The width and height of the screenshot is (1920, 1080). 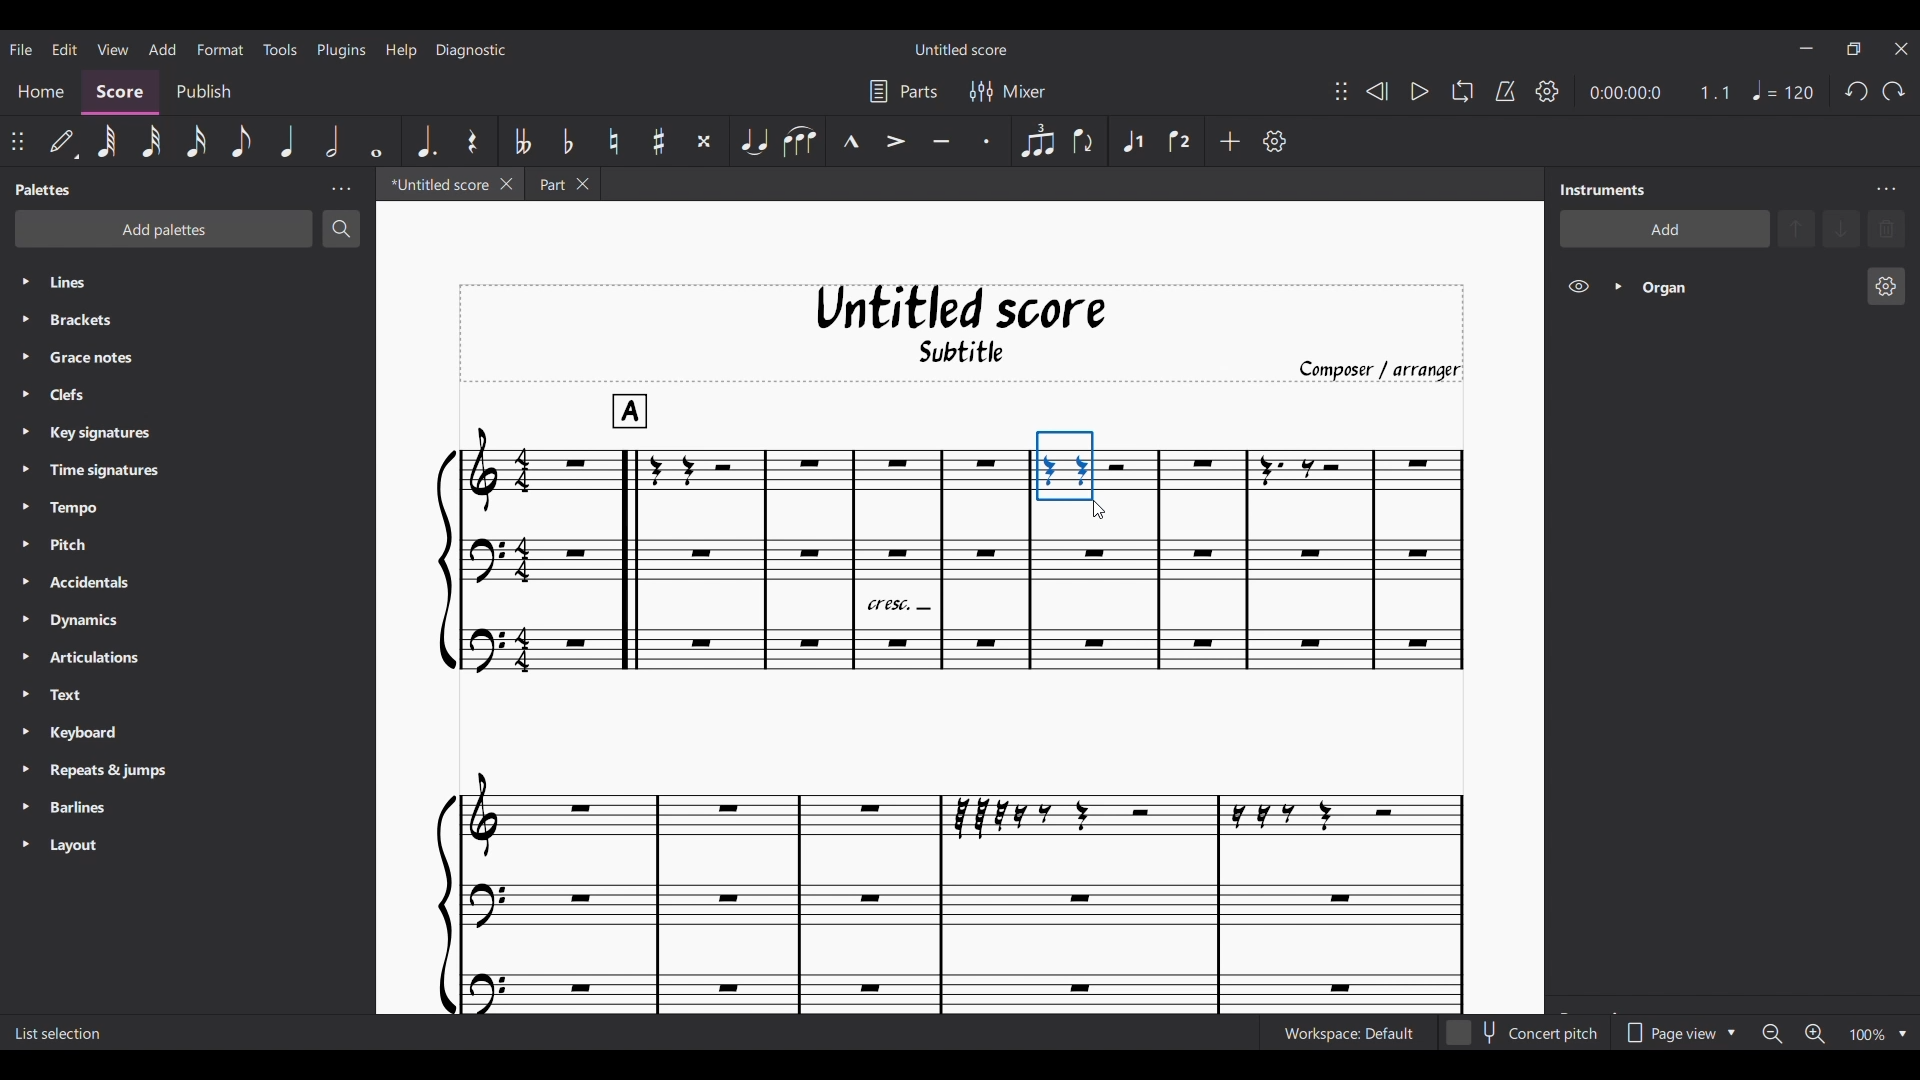 What do you see at coordinates (471, 140) in the screenshot?
I see `Rest` at bounding box center [471, 140].